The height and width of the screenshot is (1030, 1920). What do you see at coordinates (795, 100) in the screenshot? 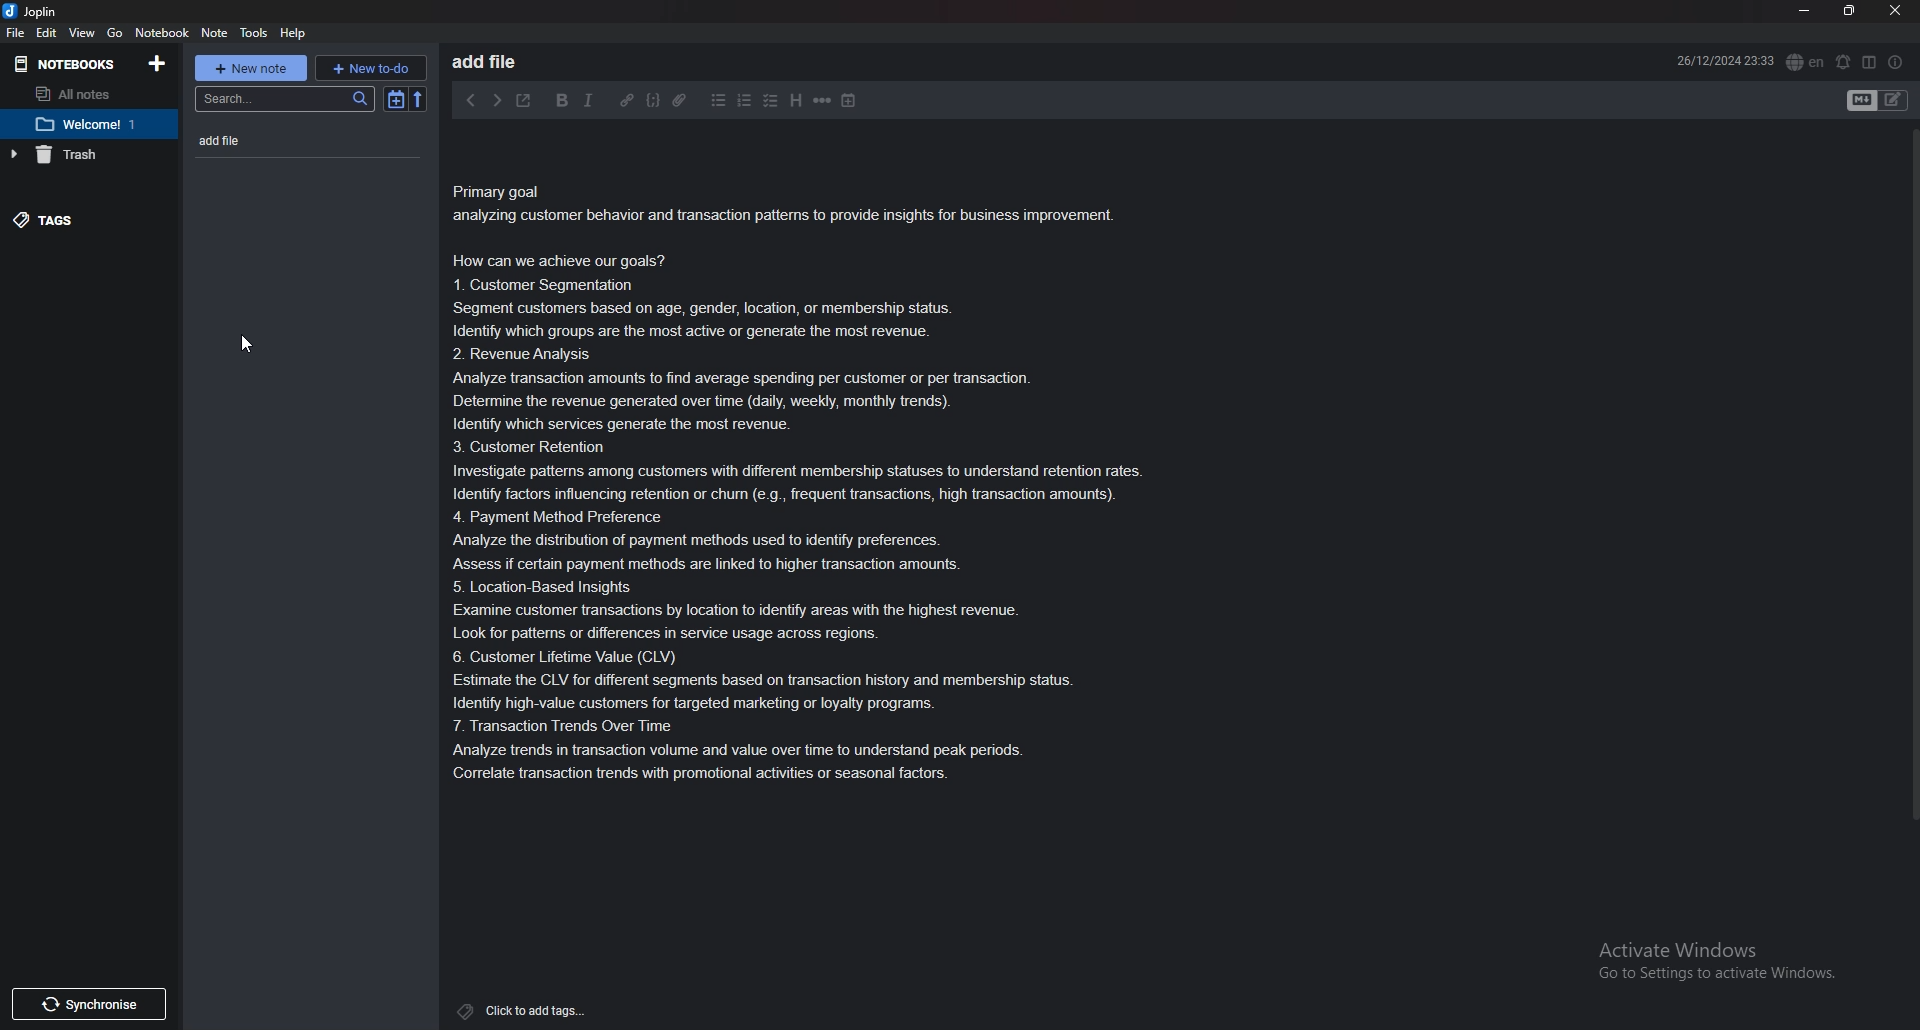
I see `Heading` at bounding box center [795, 100].